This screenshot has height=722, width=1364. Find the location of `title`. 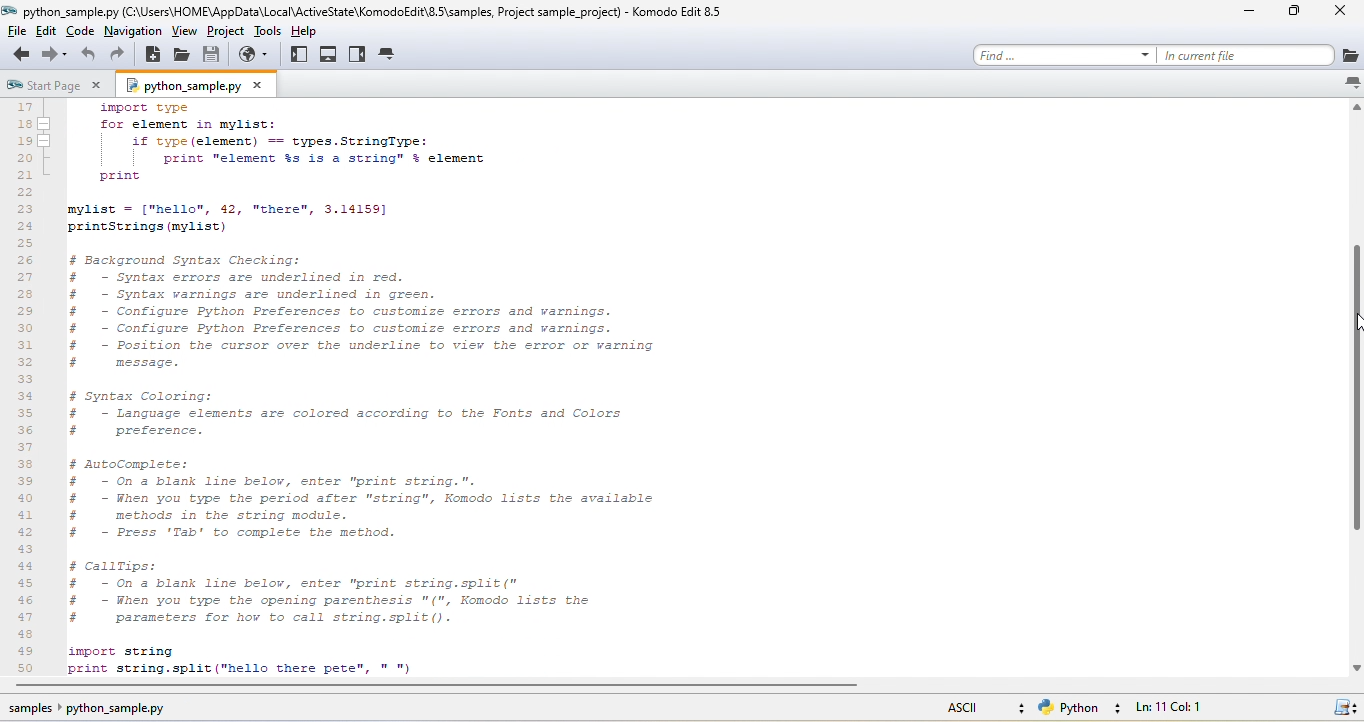

title is located at coordinates (679, 11).